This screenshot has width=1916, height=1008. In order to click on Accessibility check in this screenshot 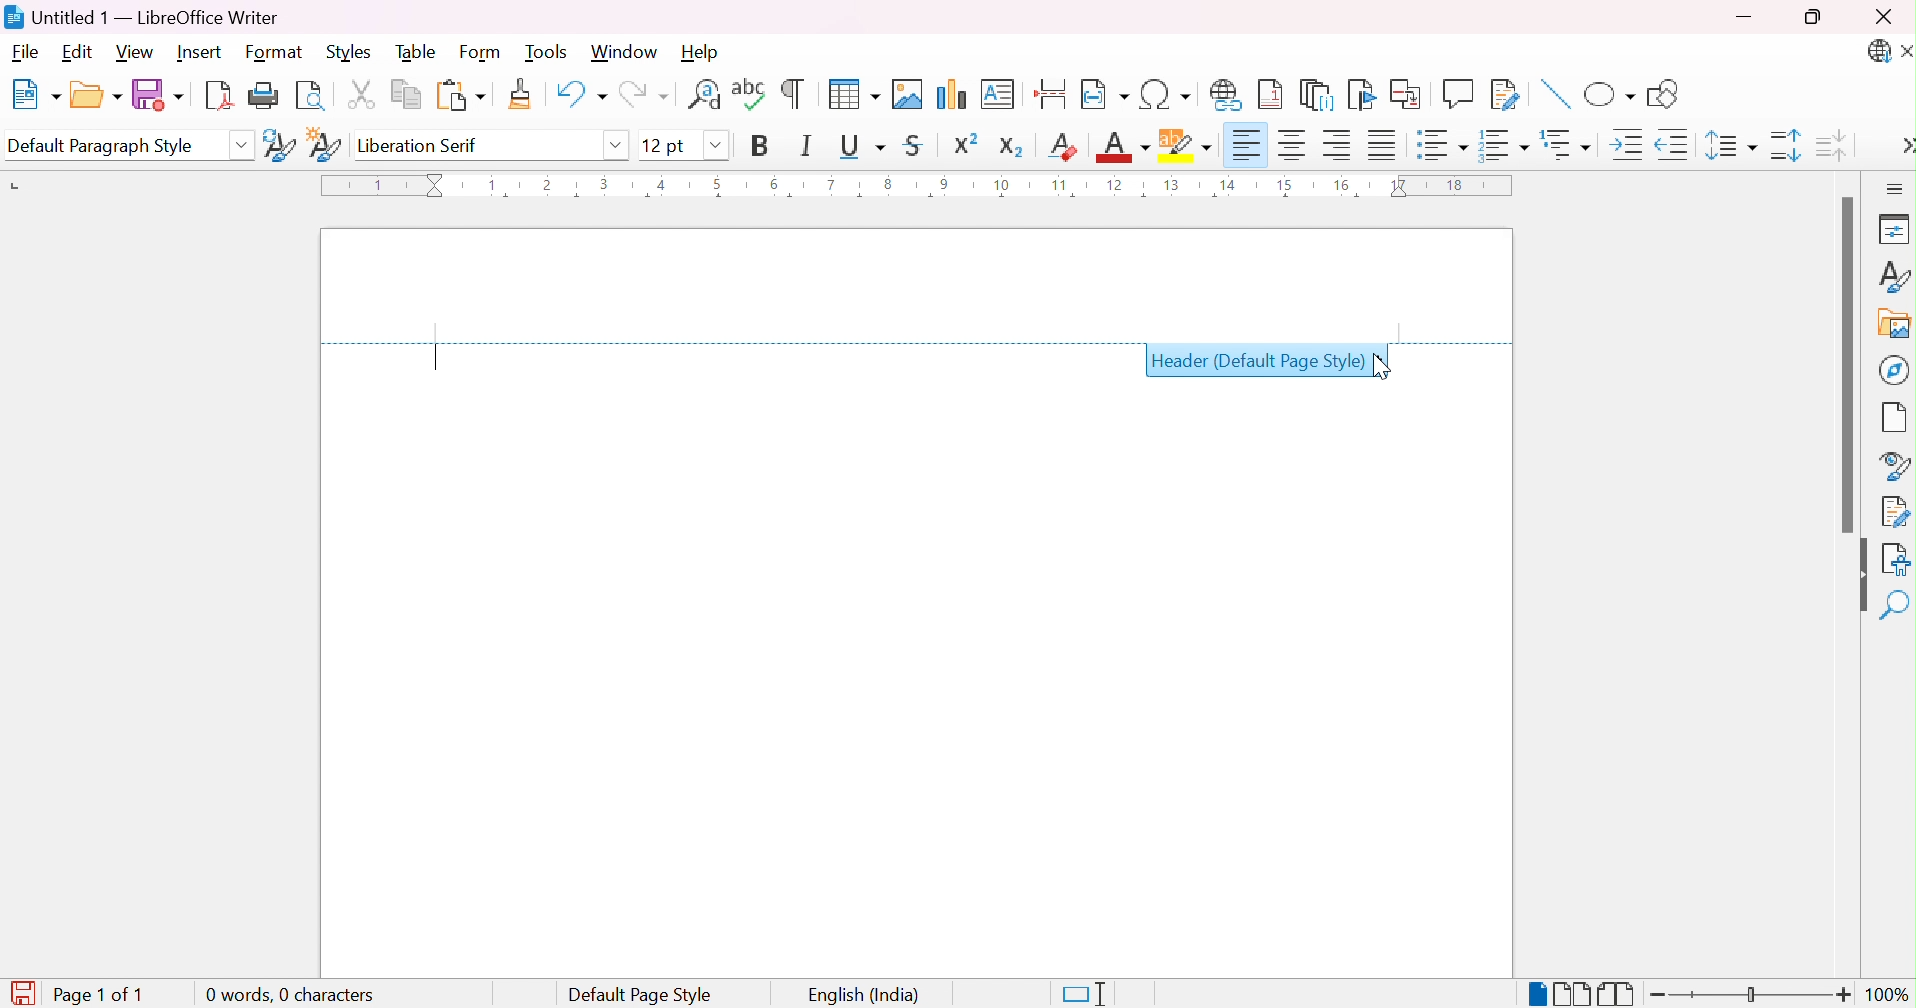, I will do `click(1897, 557)`.